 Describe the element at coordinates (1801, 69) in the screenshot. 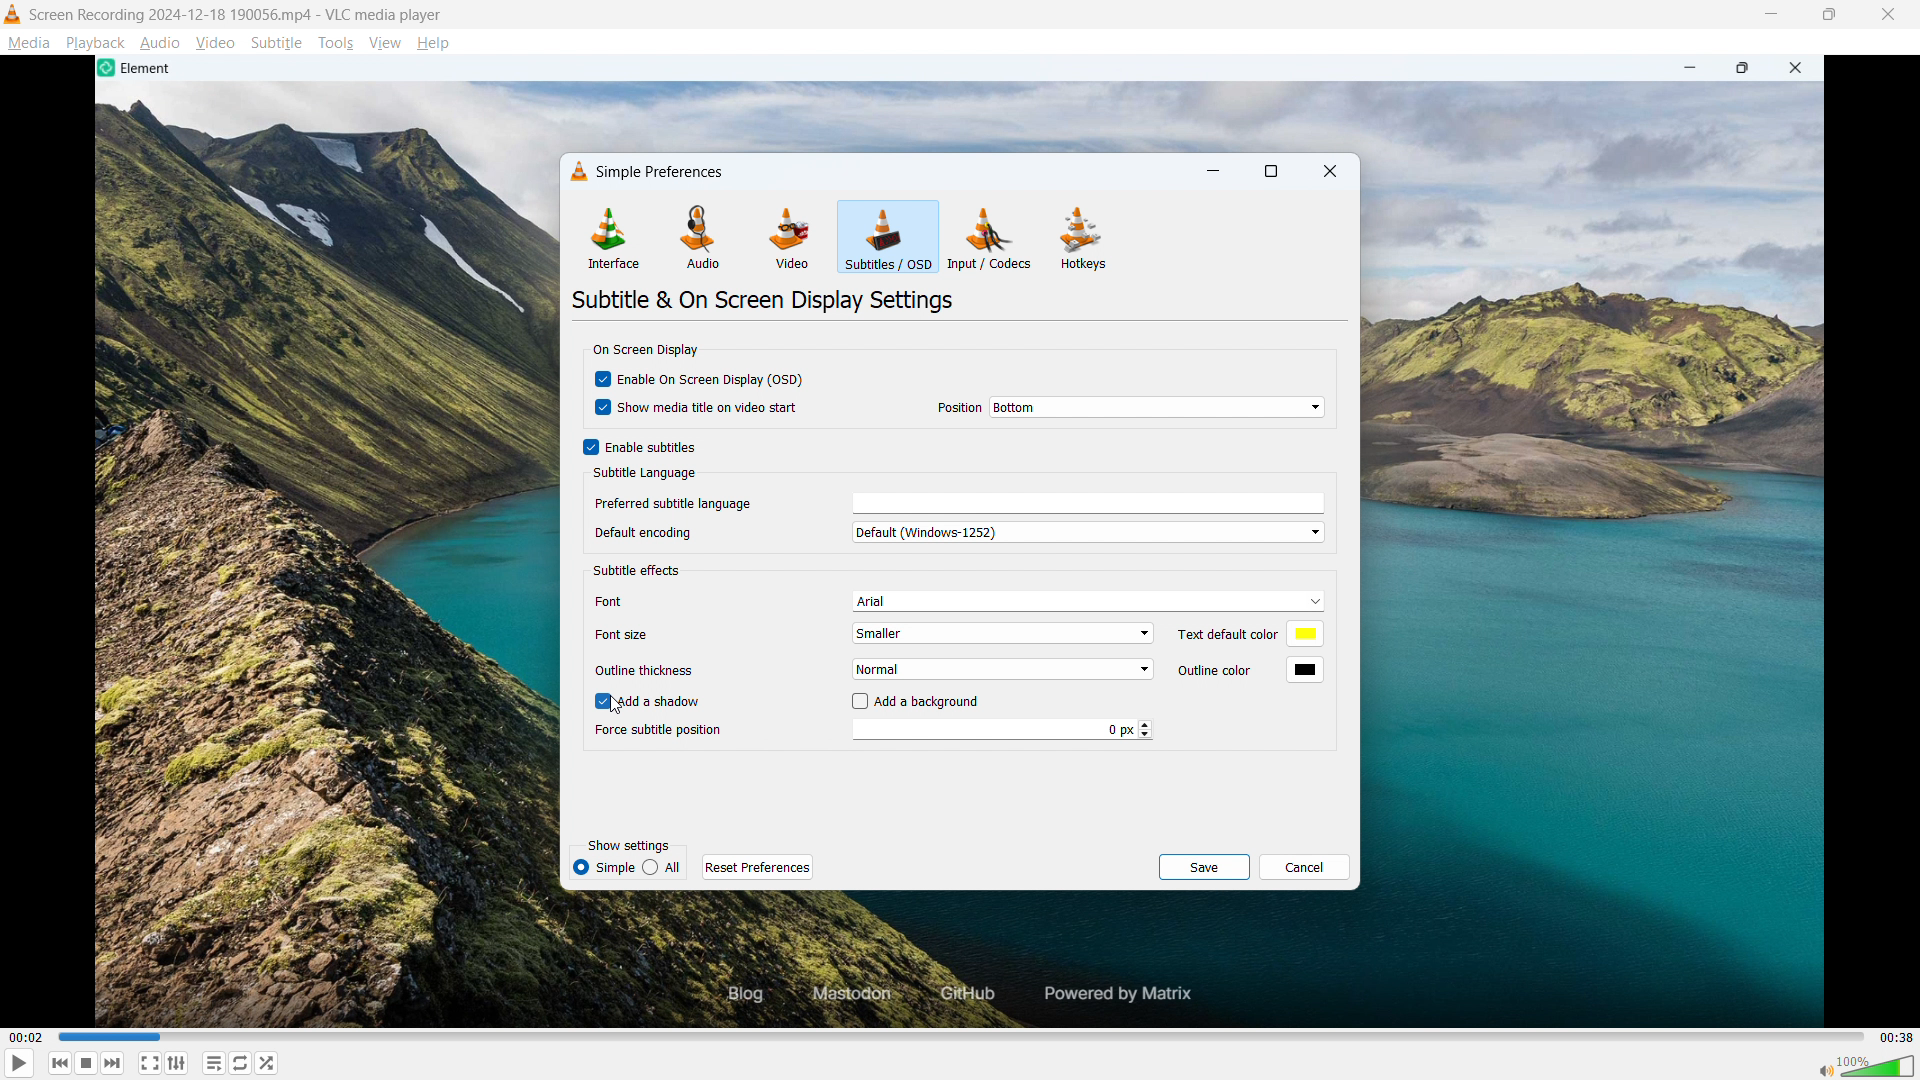

I see `close` at that location.